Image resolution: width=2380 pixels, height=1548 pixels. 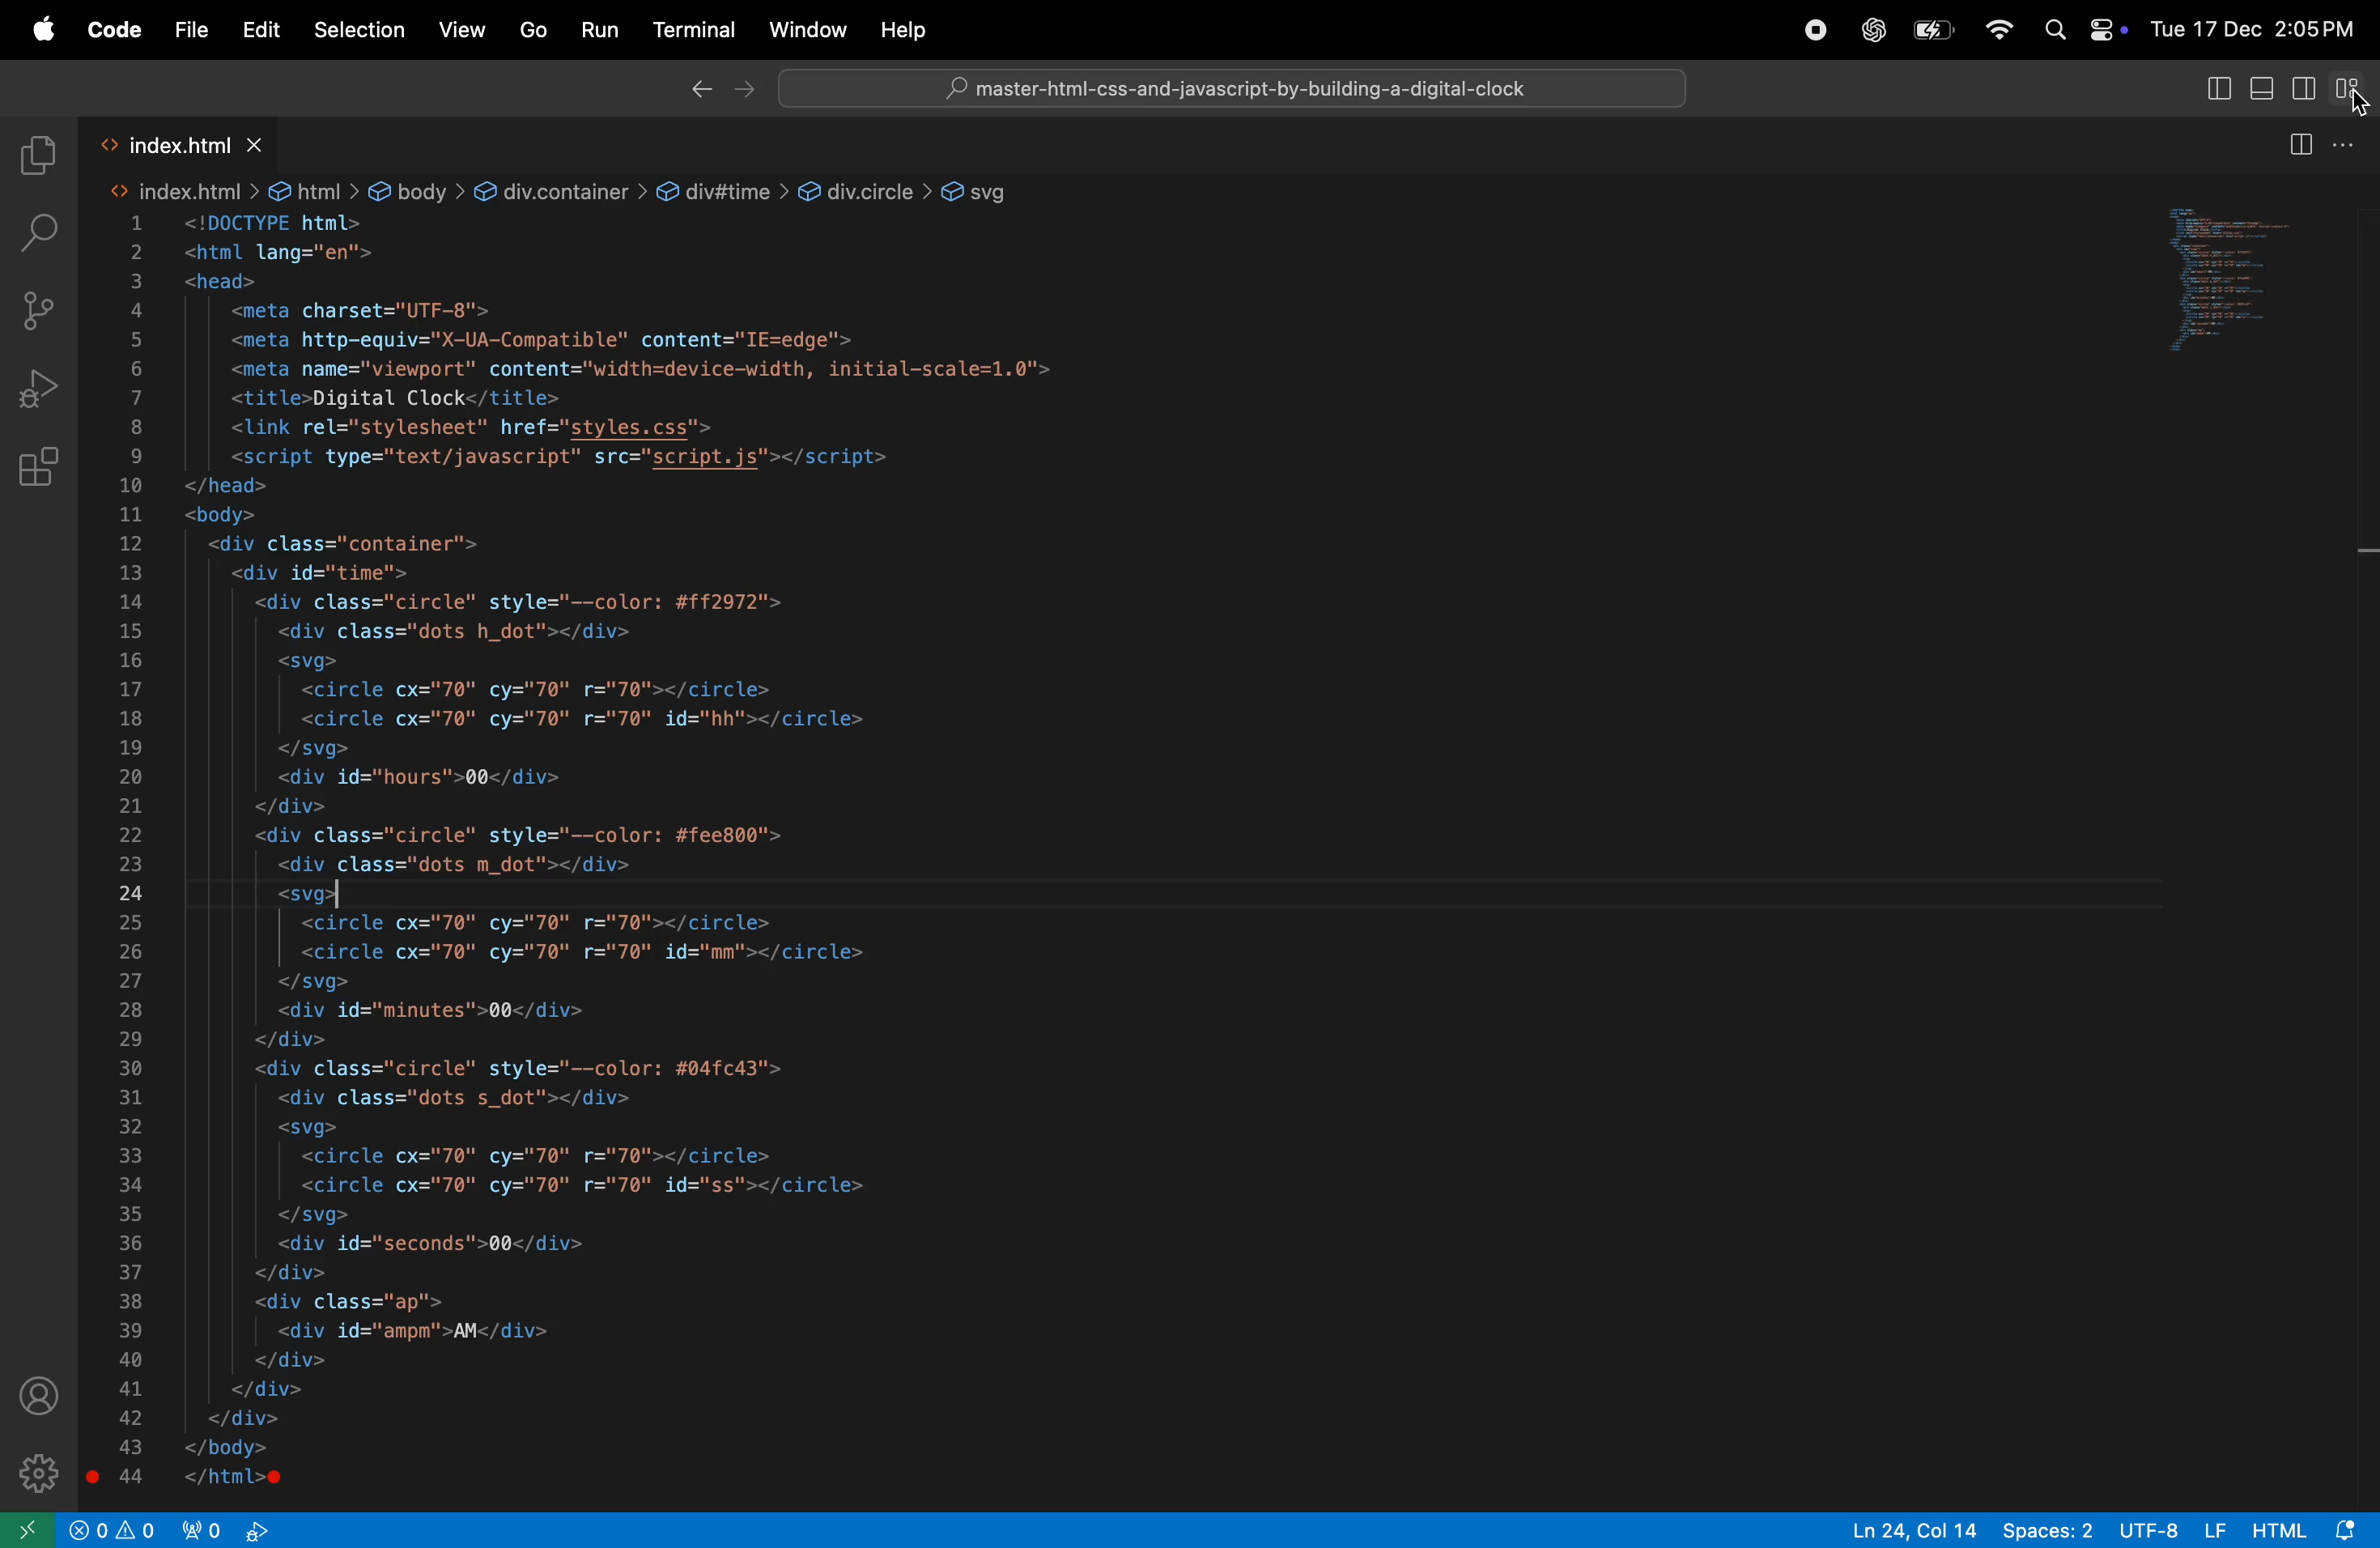 I want to click on ' master-html-css-and-javascript-by-building-a-digital-clock, so click(x=1233, y=90).